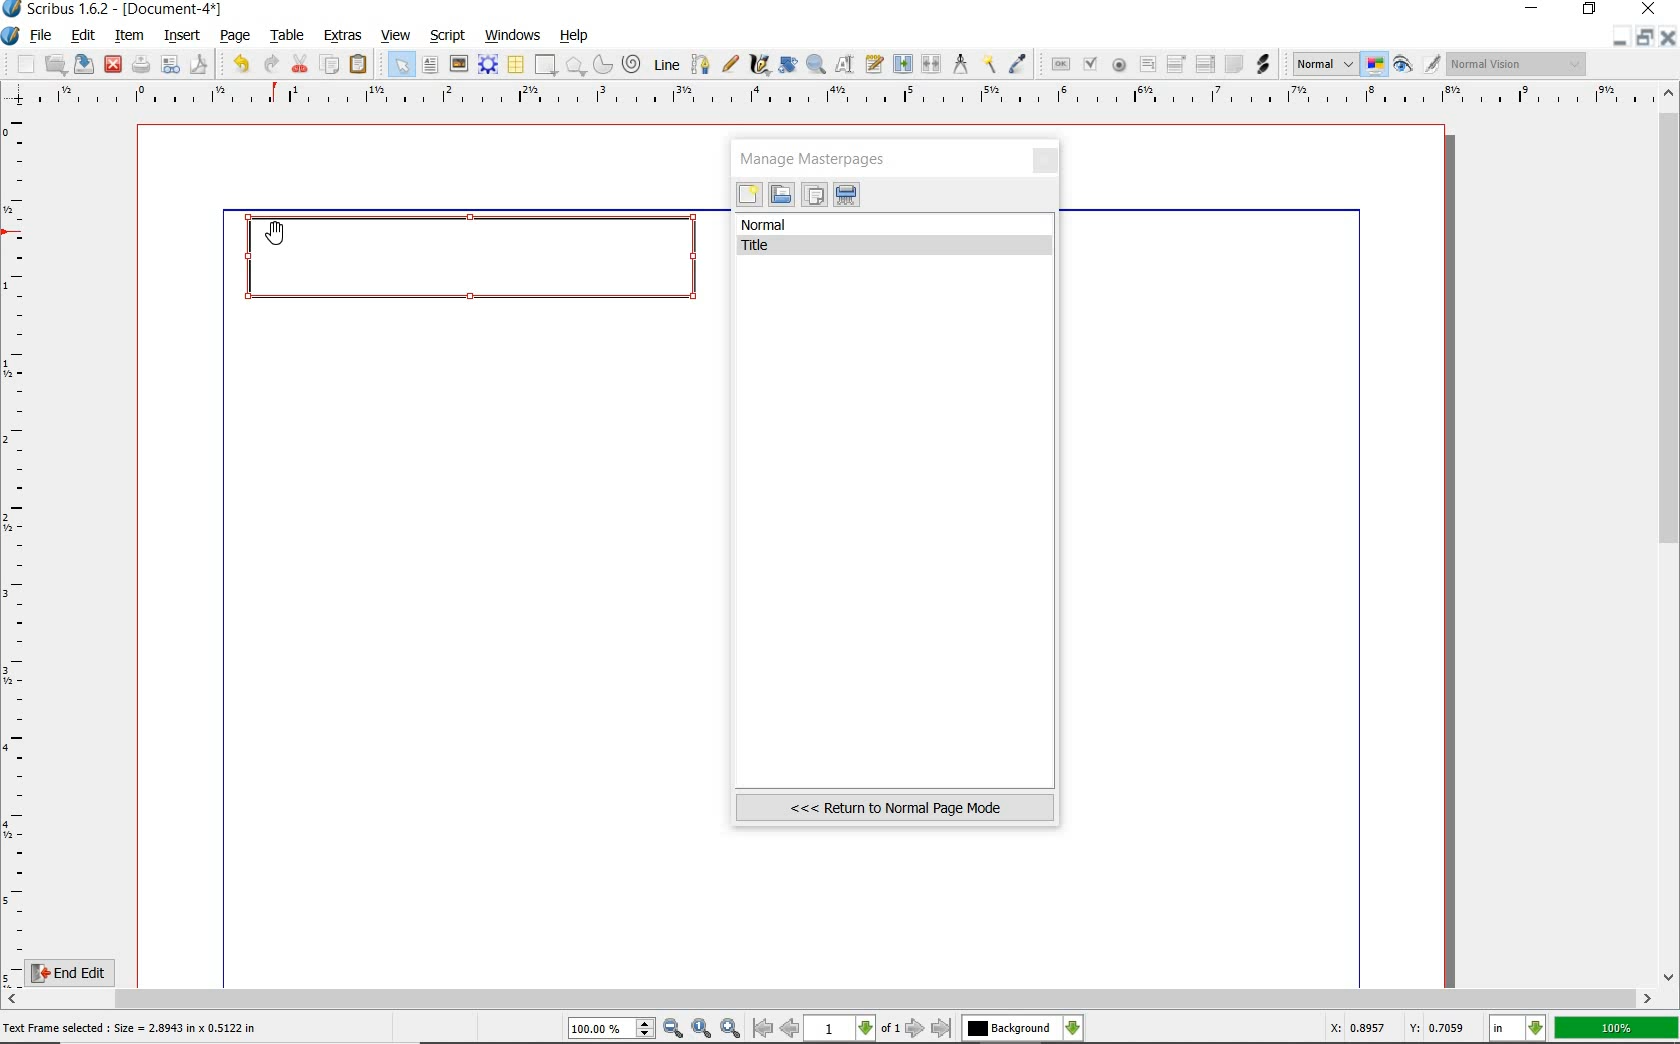  I want to click on ruler, so click(841, 97).